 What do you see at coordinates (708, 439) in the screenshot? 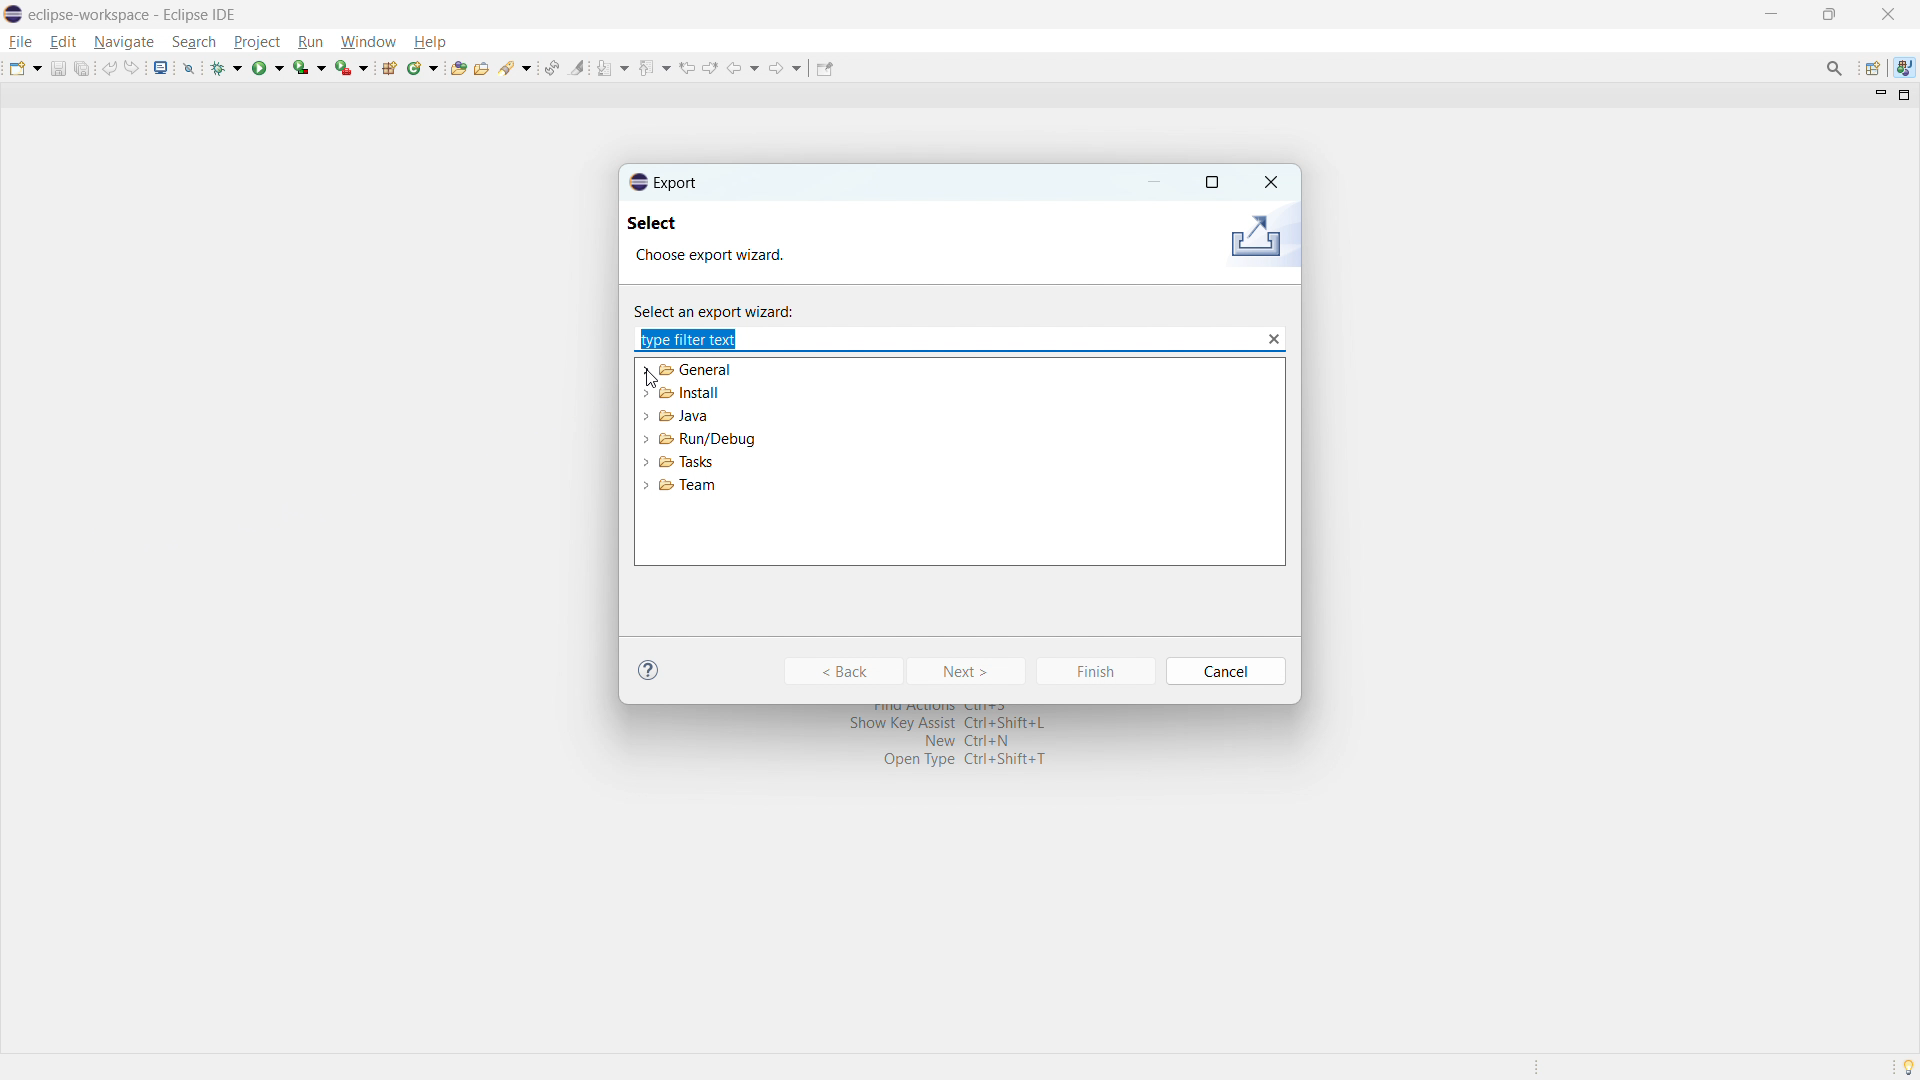
I see `run/debug` at bounding box center [708, 439].